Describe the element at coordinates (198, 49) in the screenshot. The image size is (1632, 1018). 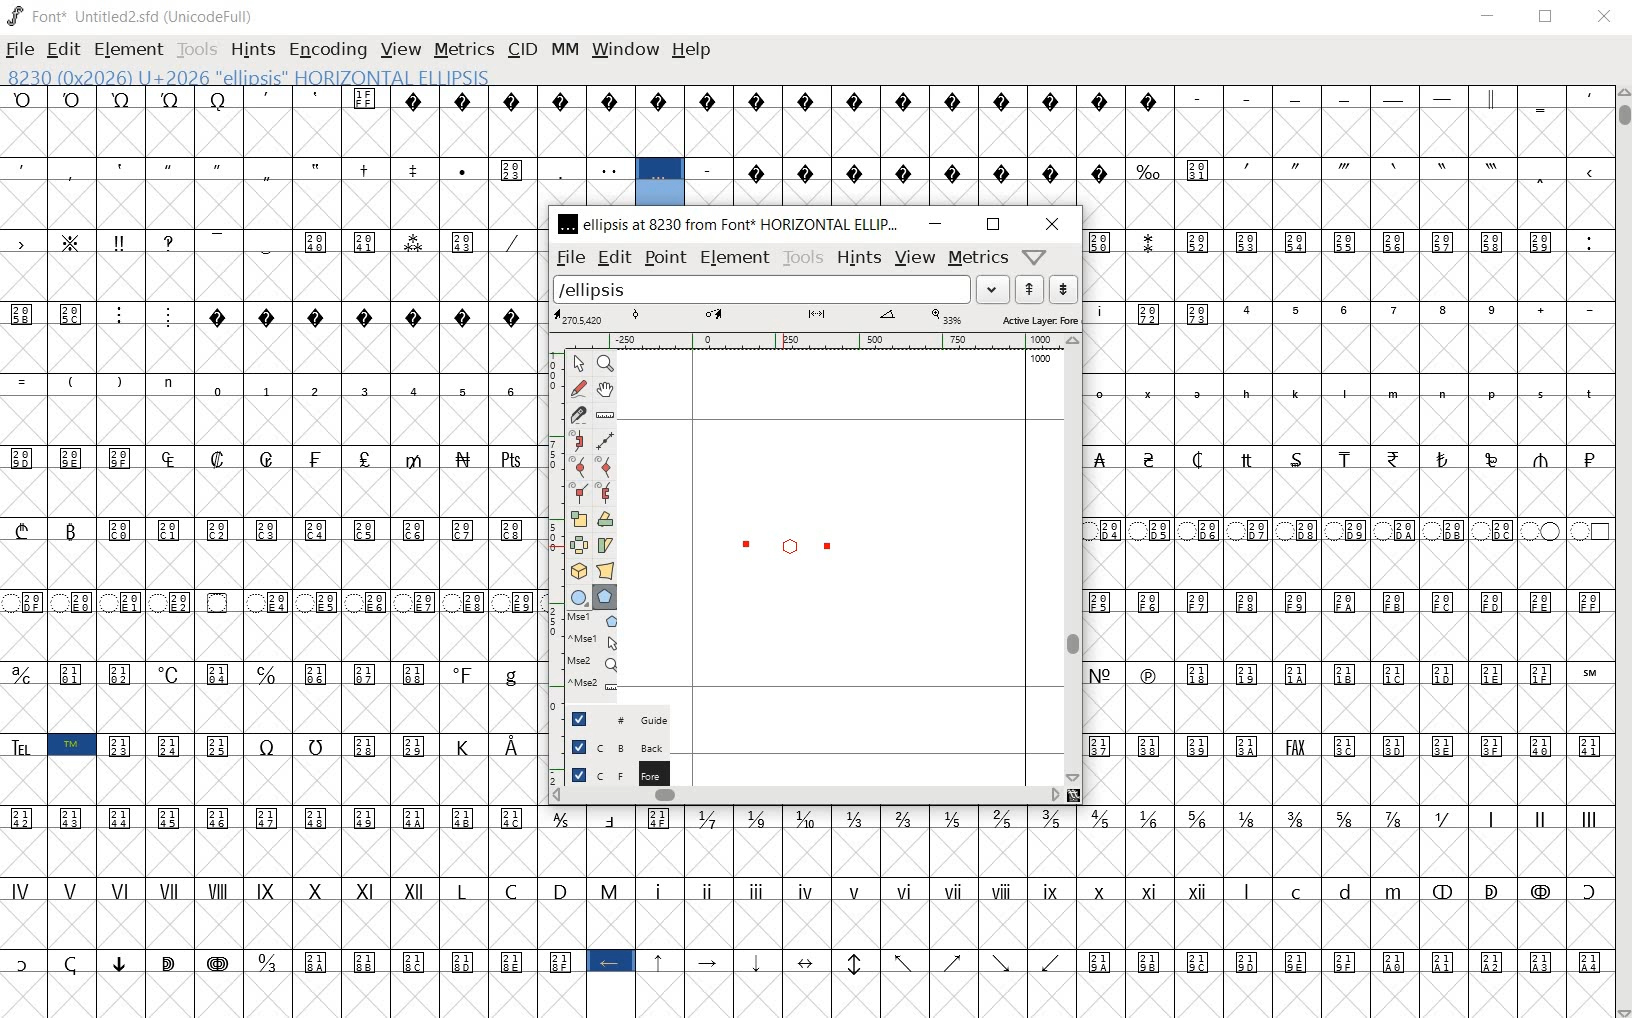
I see `TOOLS` at that location.